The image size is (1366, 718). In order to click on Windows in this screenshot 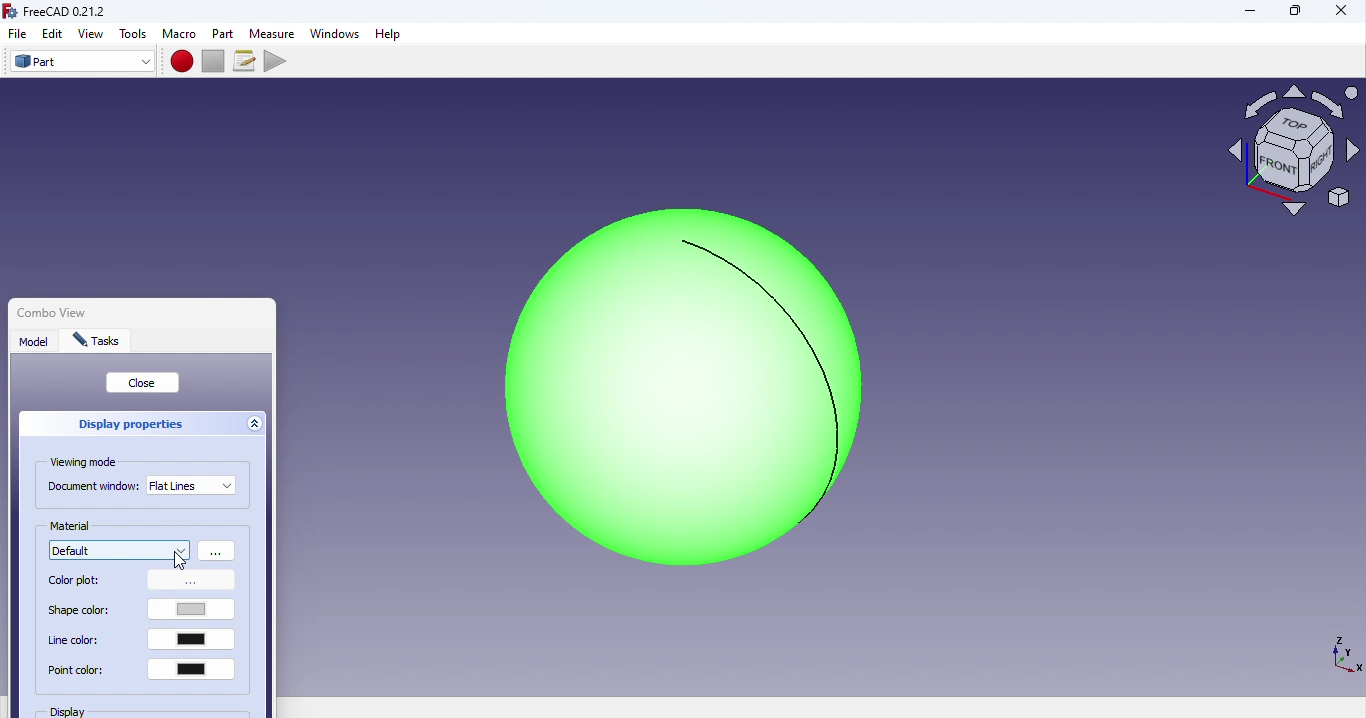, I will do `click(334, 34)`.